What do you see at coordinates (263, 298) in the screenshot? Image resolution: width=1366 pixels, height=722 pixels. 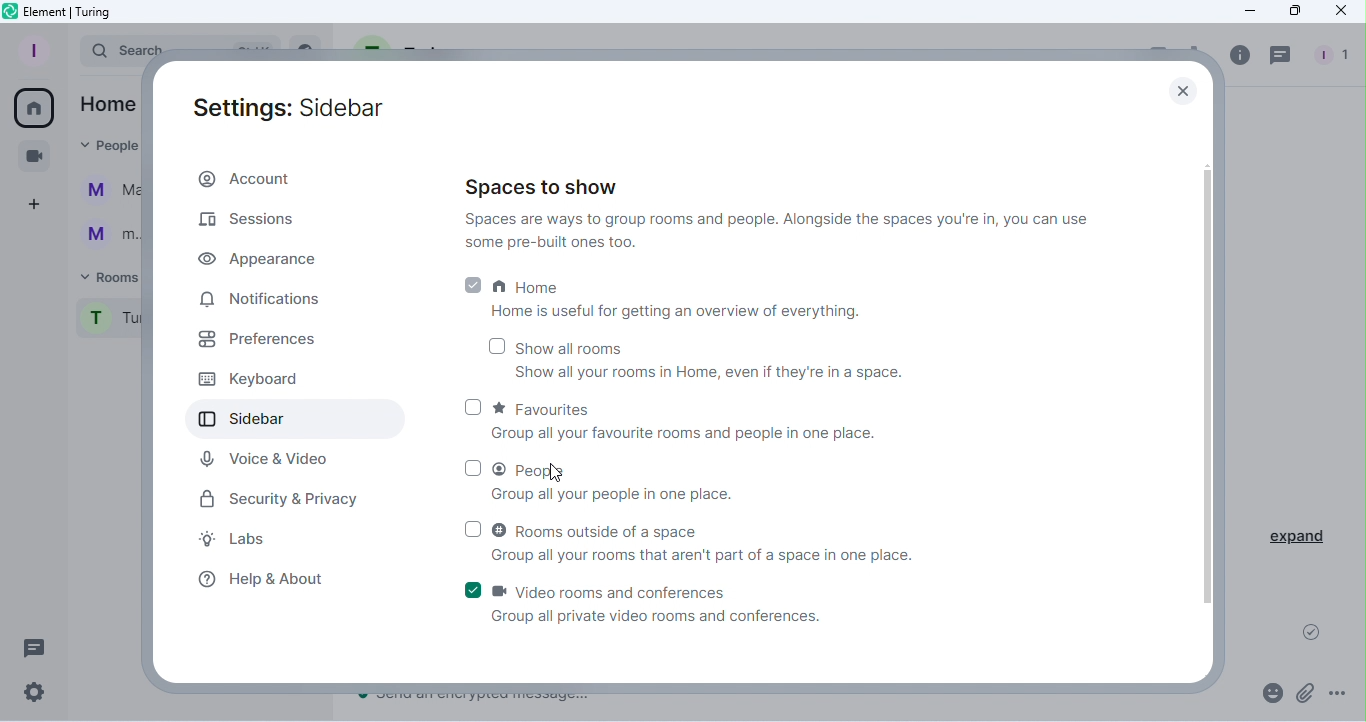 I see `Notifications` at bounding box center [263, 298].